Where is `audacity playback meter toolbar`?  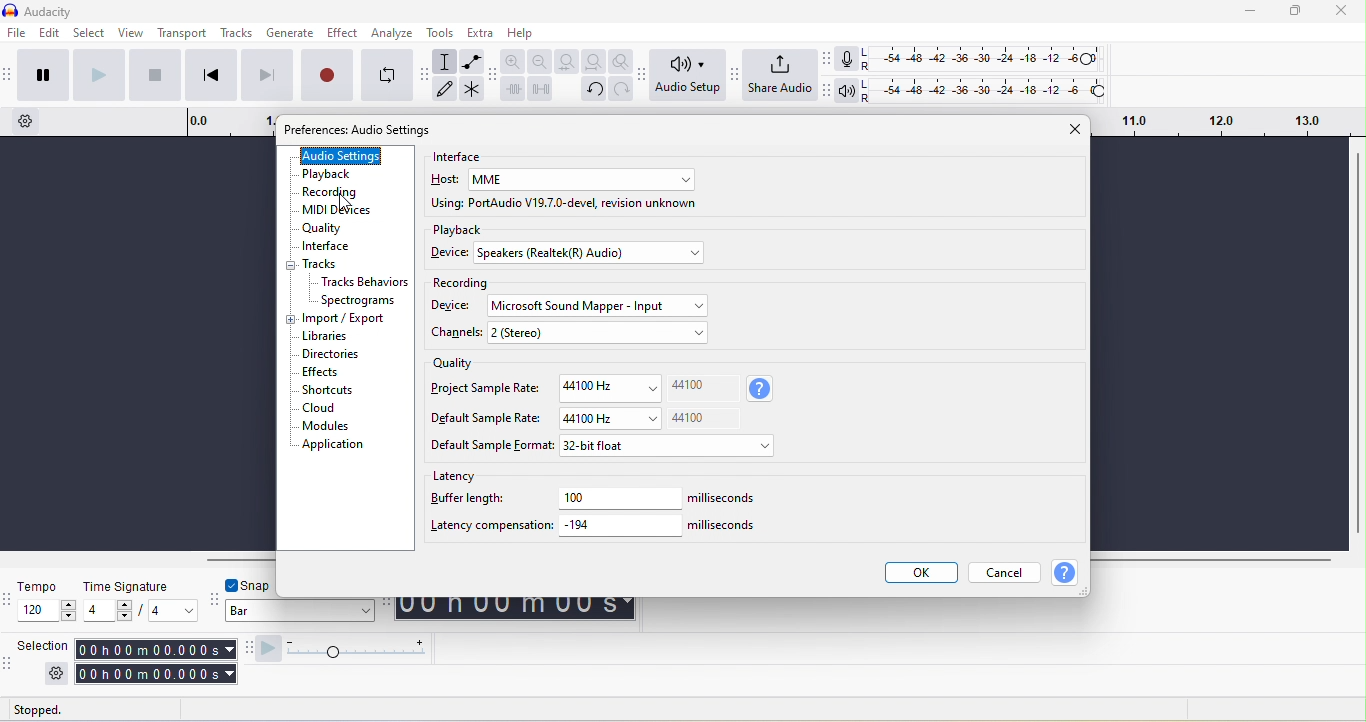
audacity playback meter toolbar is located at coordinates (823, 92).